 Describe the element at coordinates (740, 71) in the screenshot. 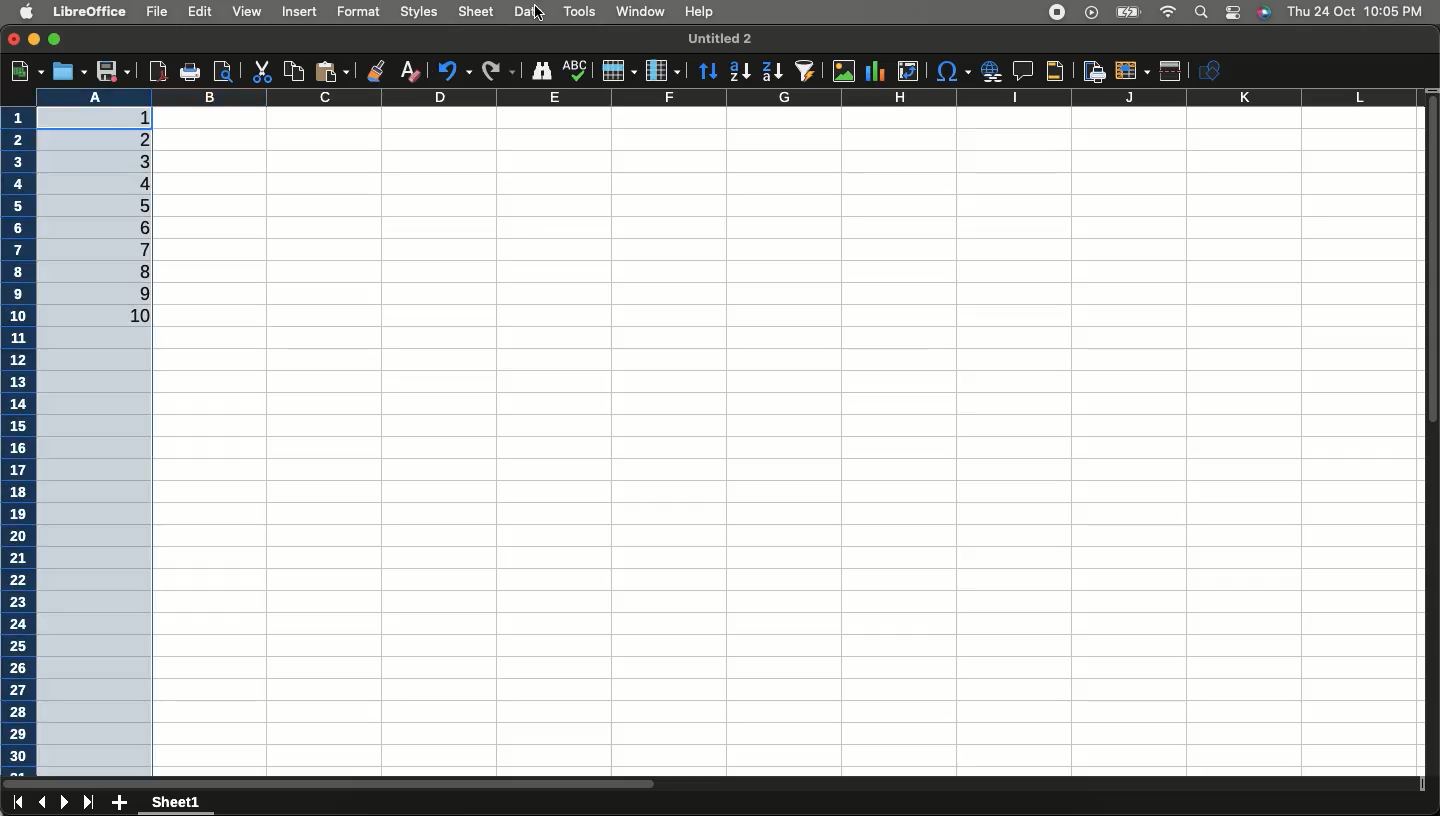

I see `Sort ascending` at that location.